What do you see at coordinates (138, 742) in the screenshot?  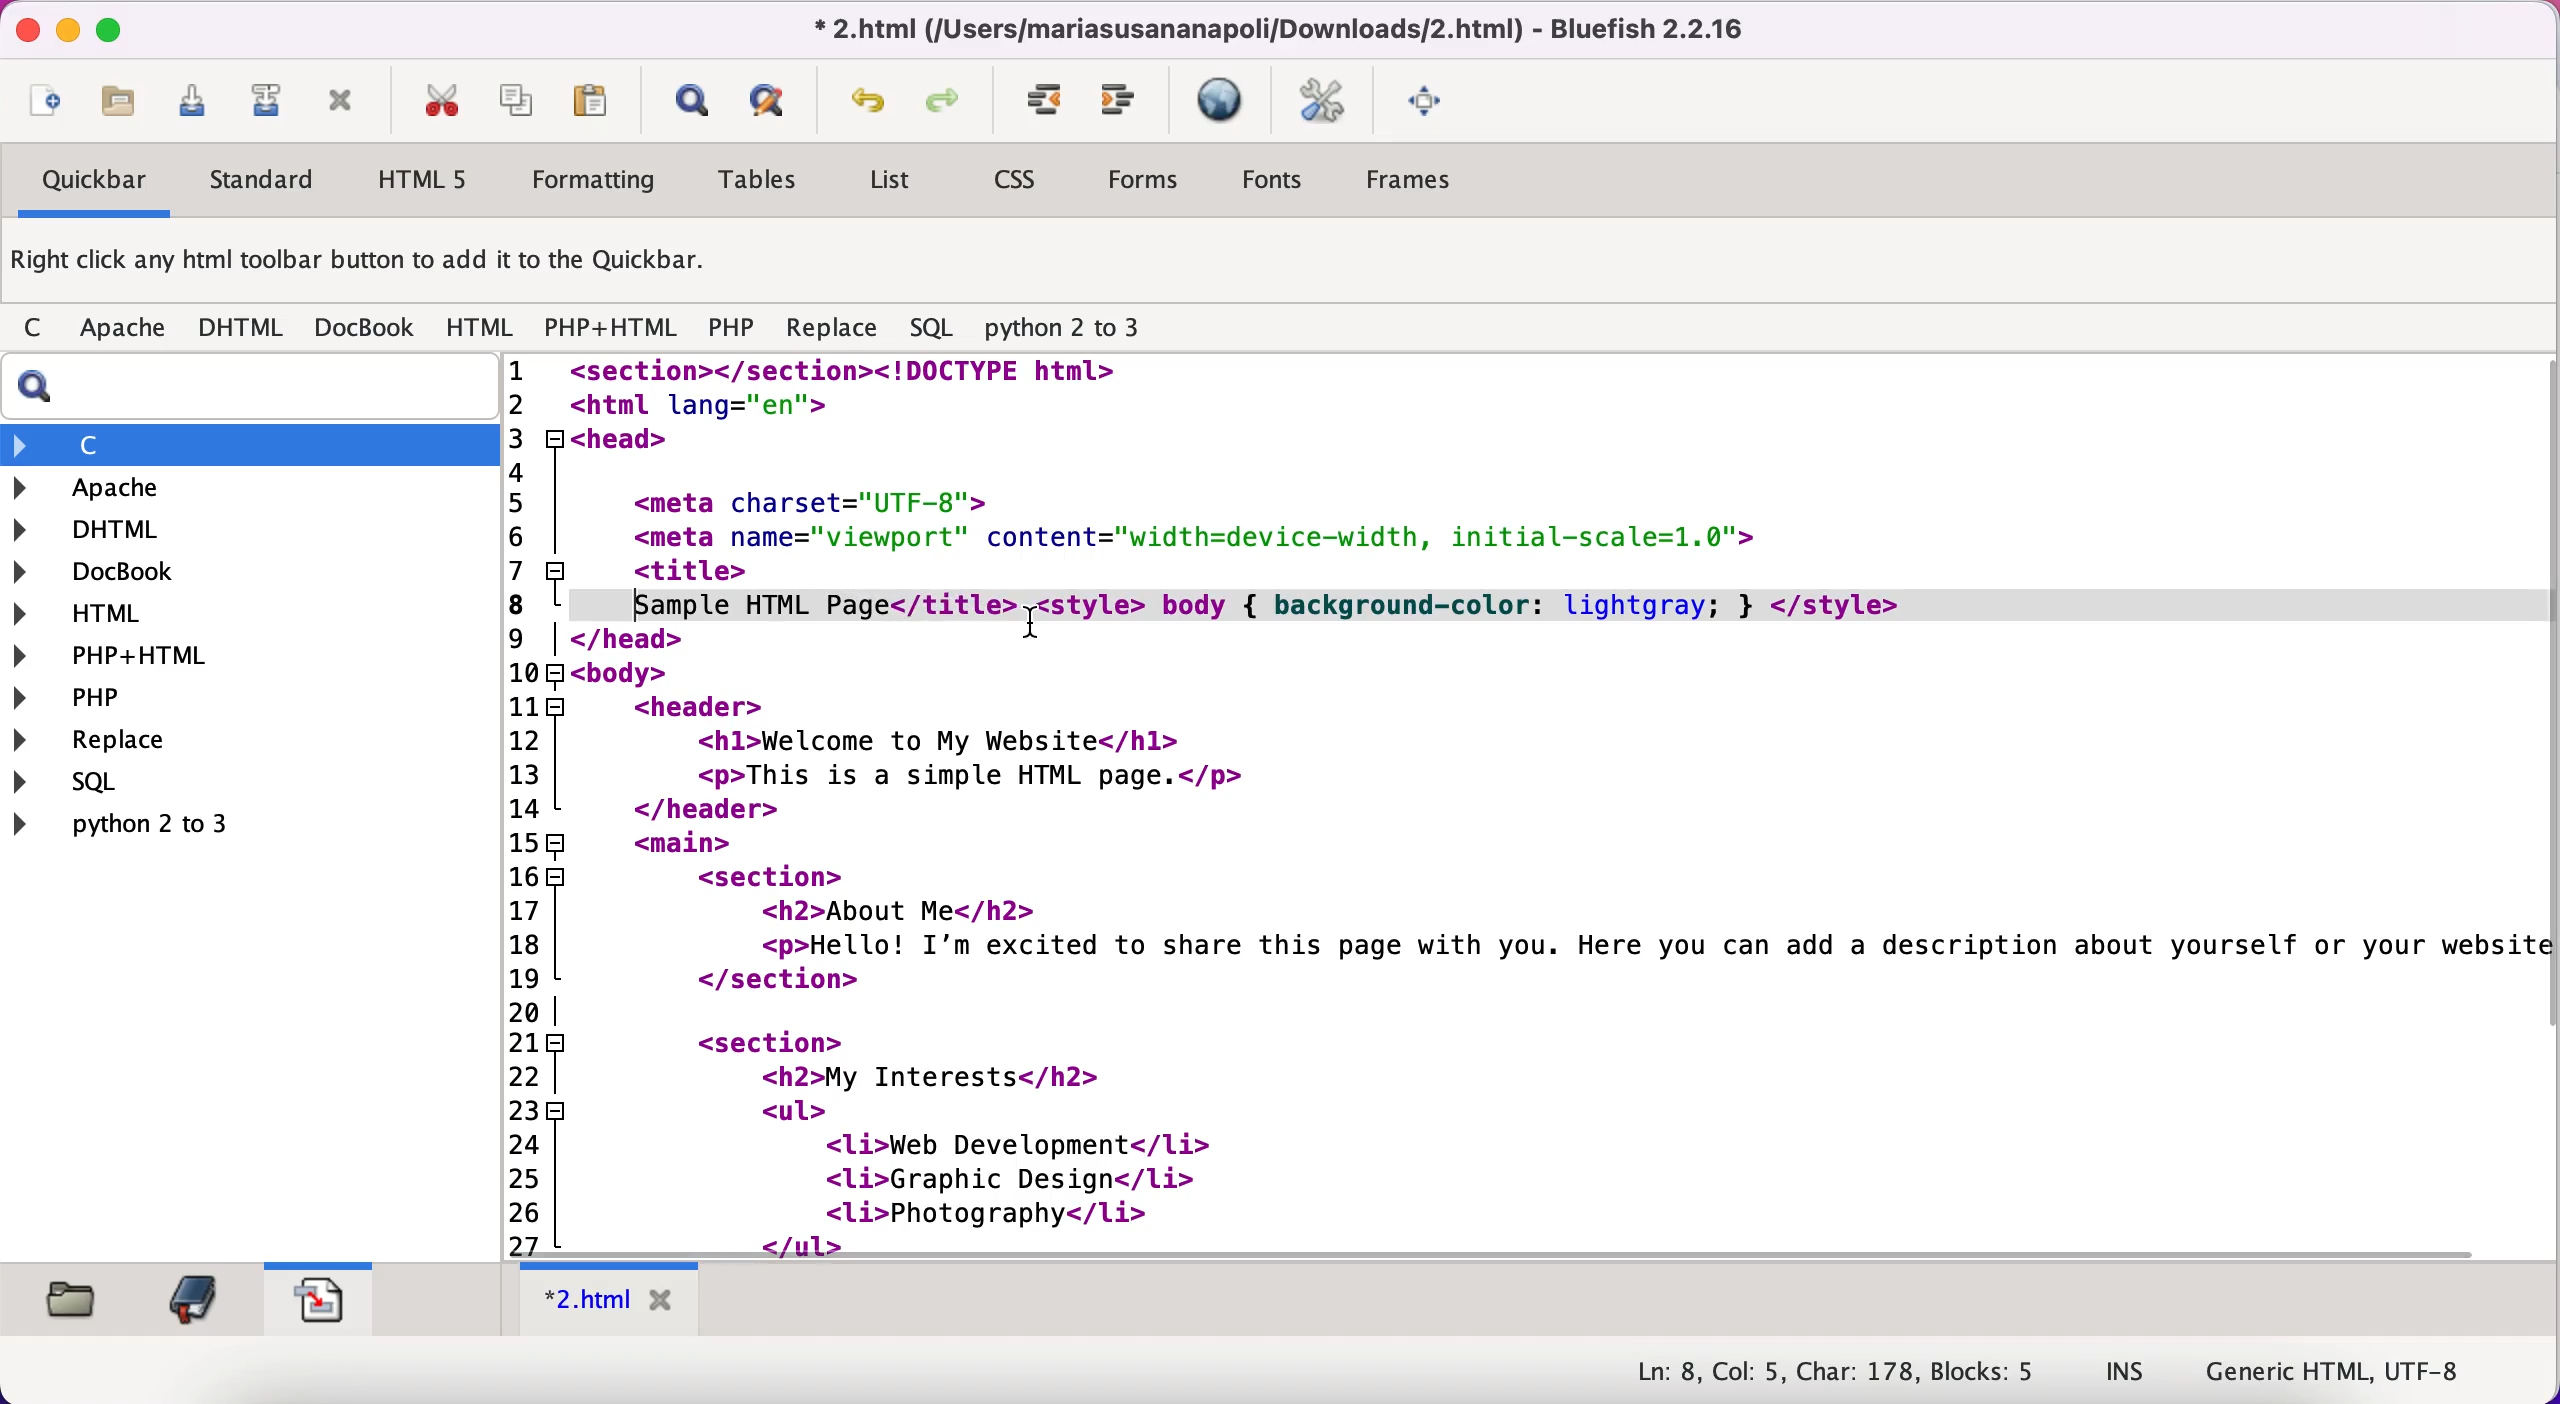 I see `replace` at bounding box center [138, 742].